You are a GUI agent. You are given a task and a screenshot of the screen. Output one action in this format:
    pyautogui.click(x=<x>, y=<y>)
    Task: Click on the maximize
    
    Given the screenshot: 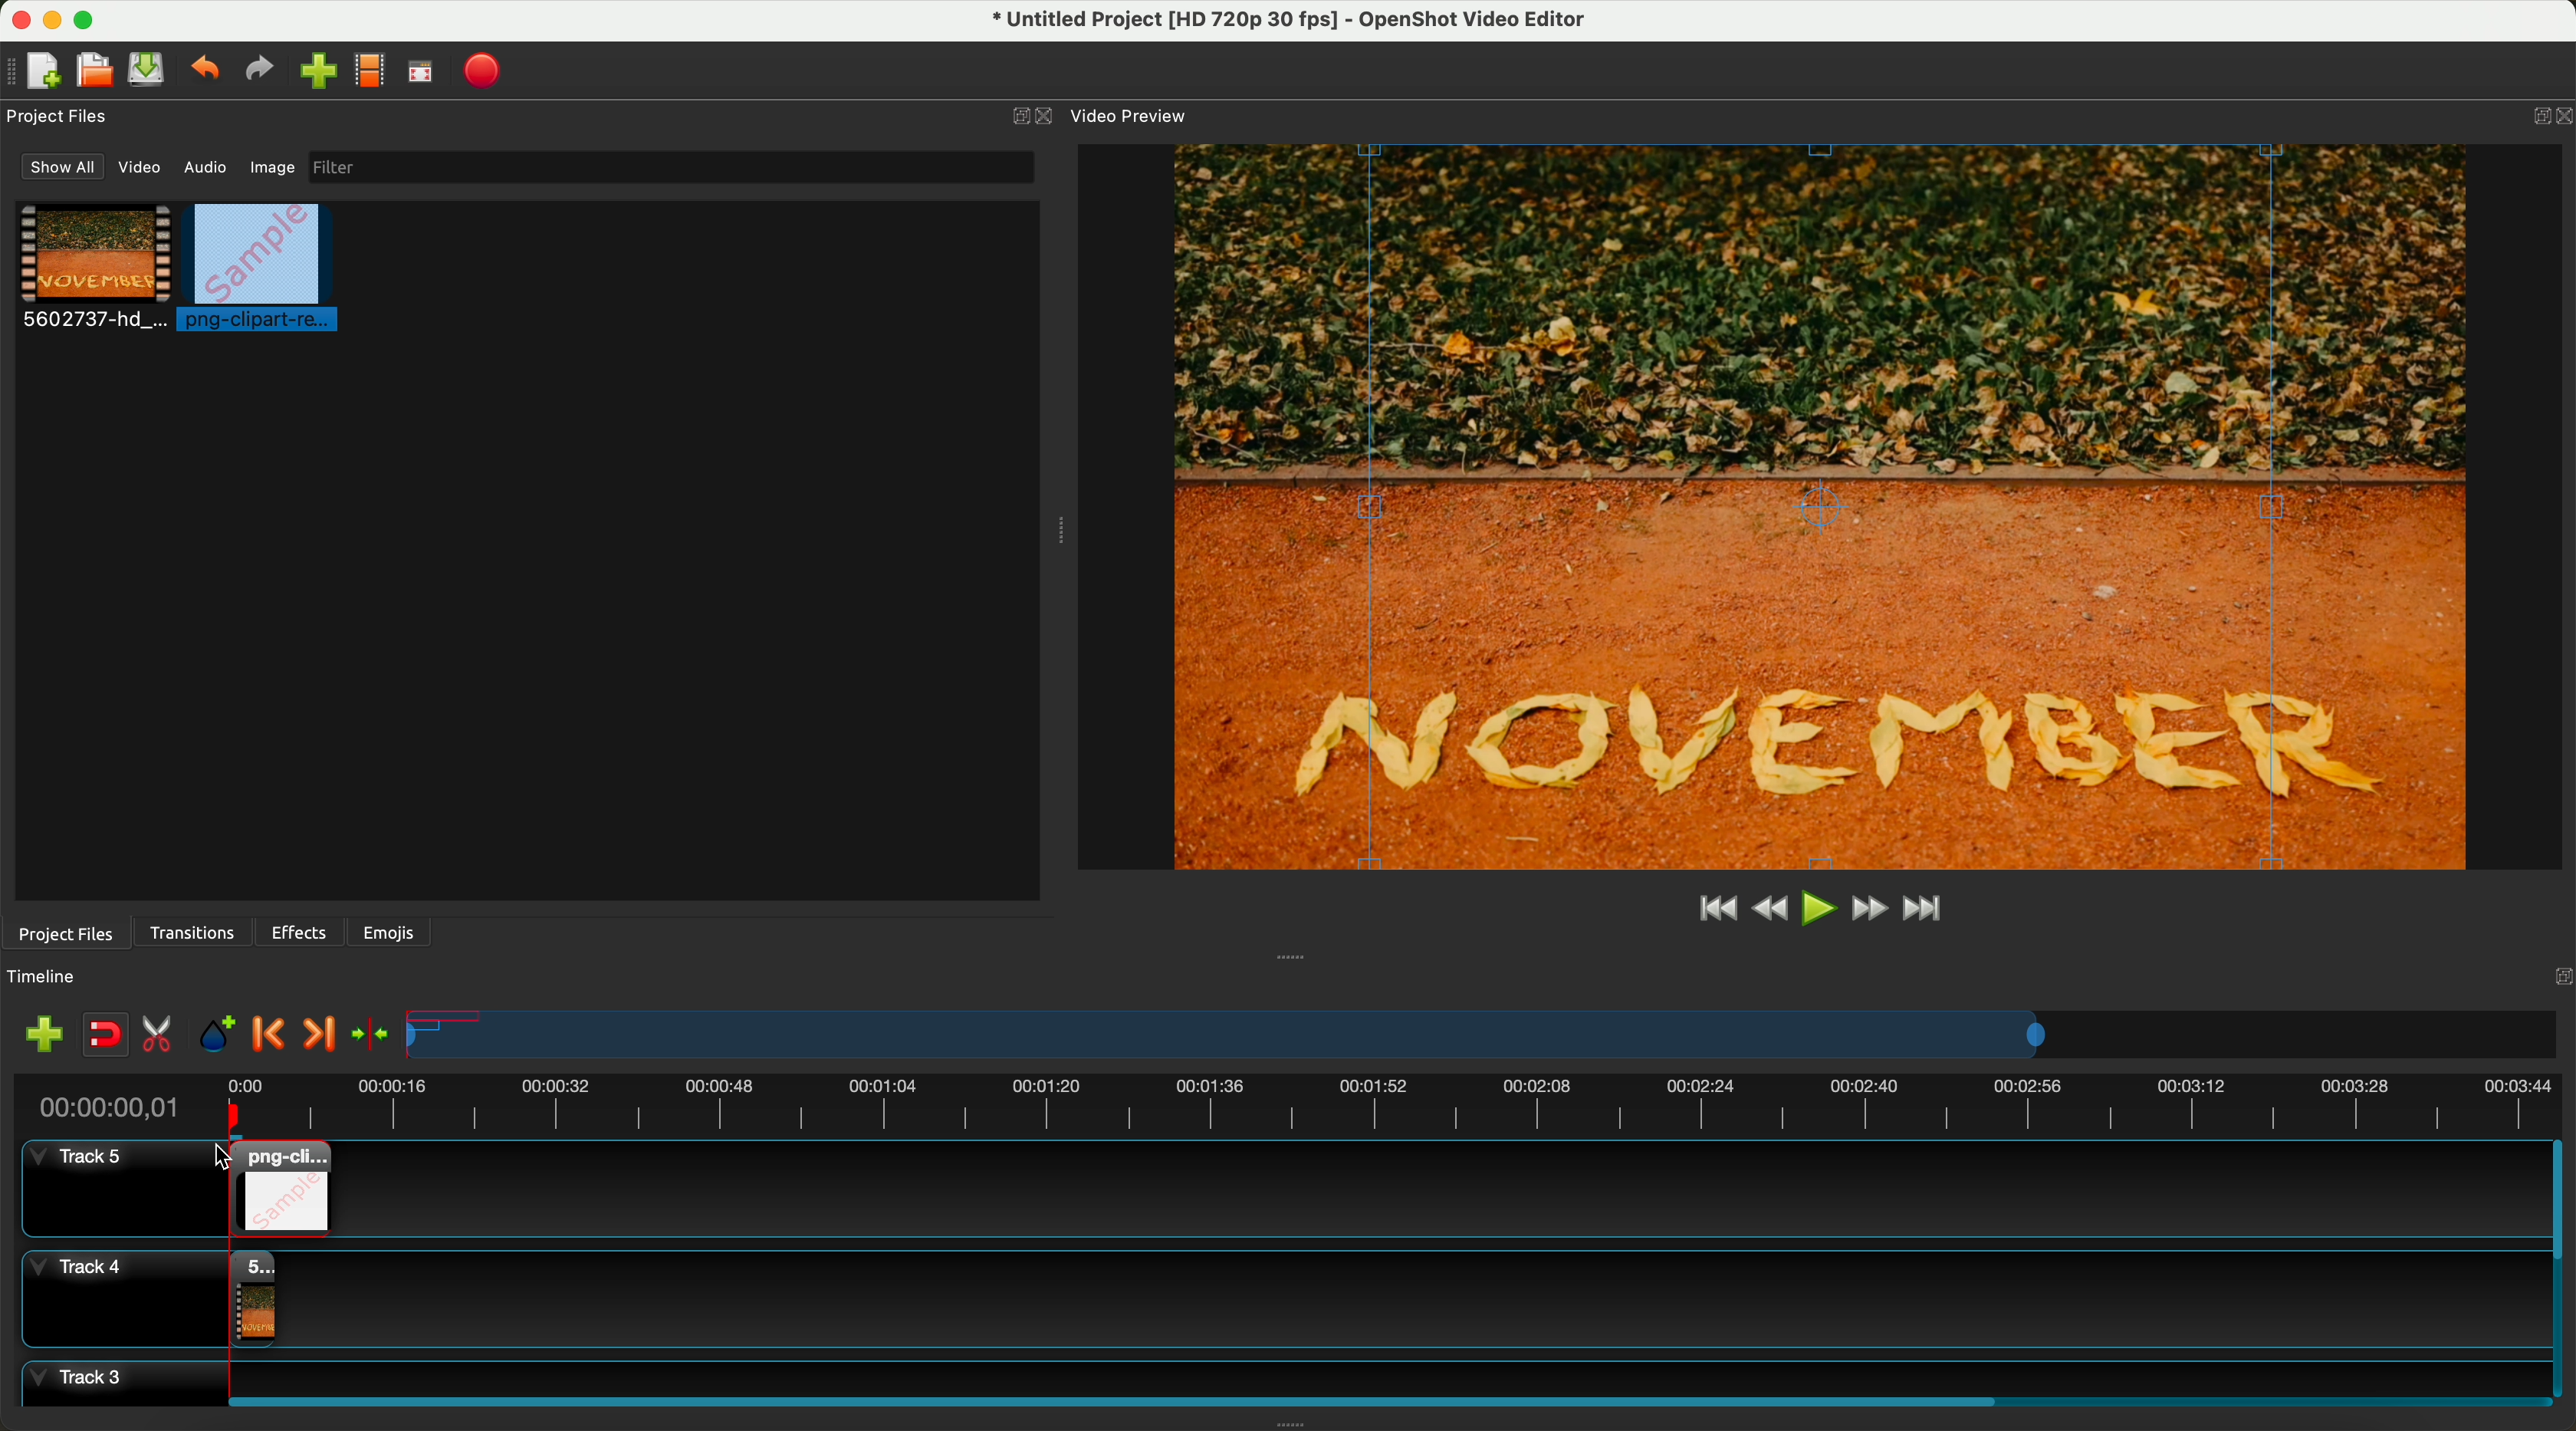 What is the action you would take?
    pyautogui.click(x=92, y=18)
    